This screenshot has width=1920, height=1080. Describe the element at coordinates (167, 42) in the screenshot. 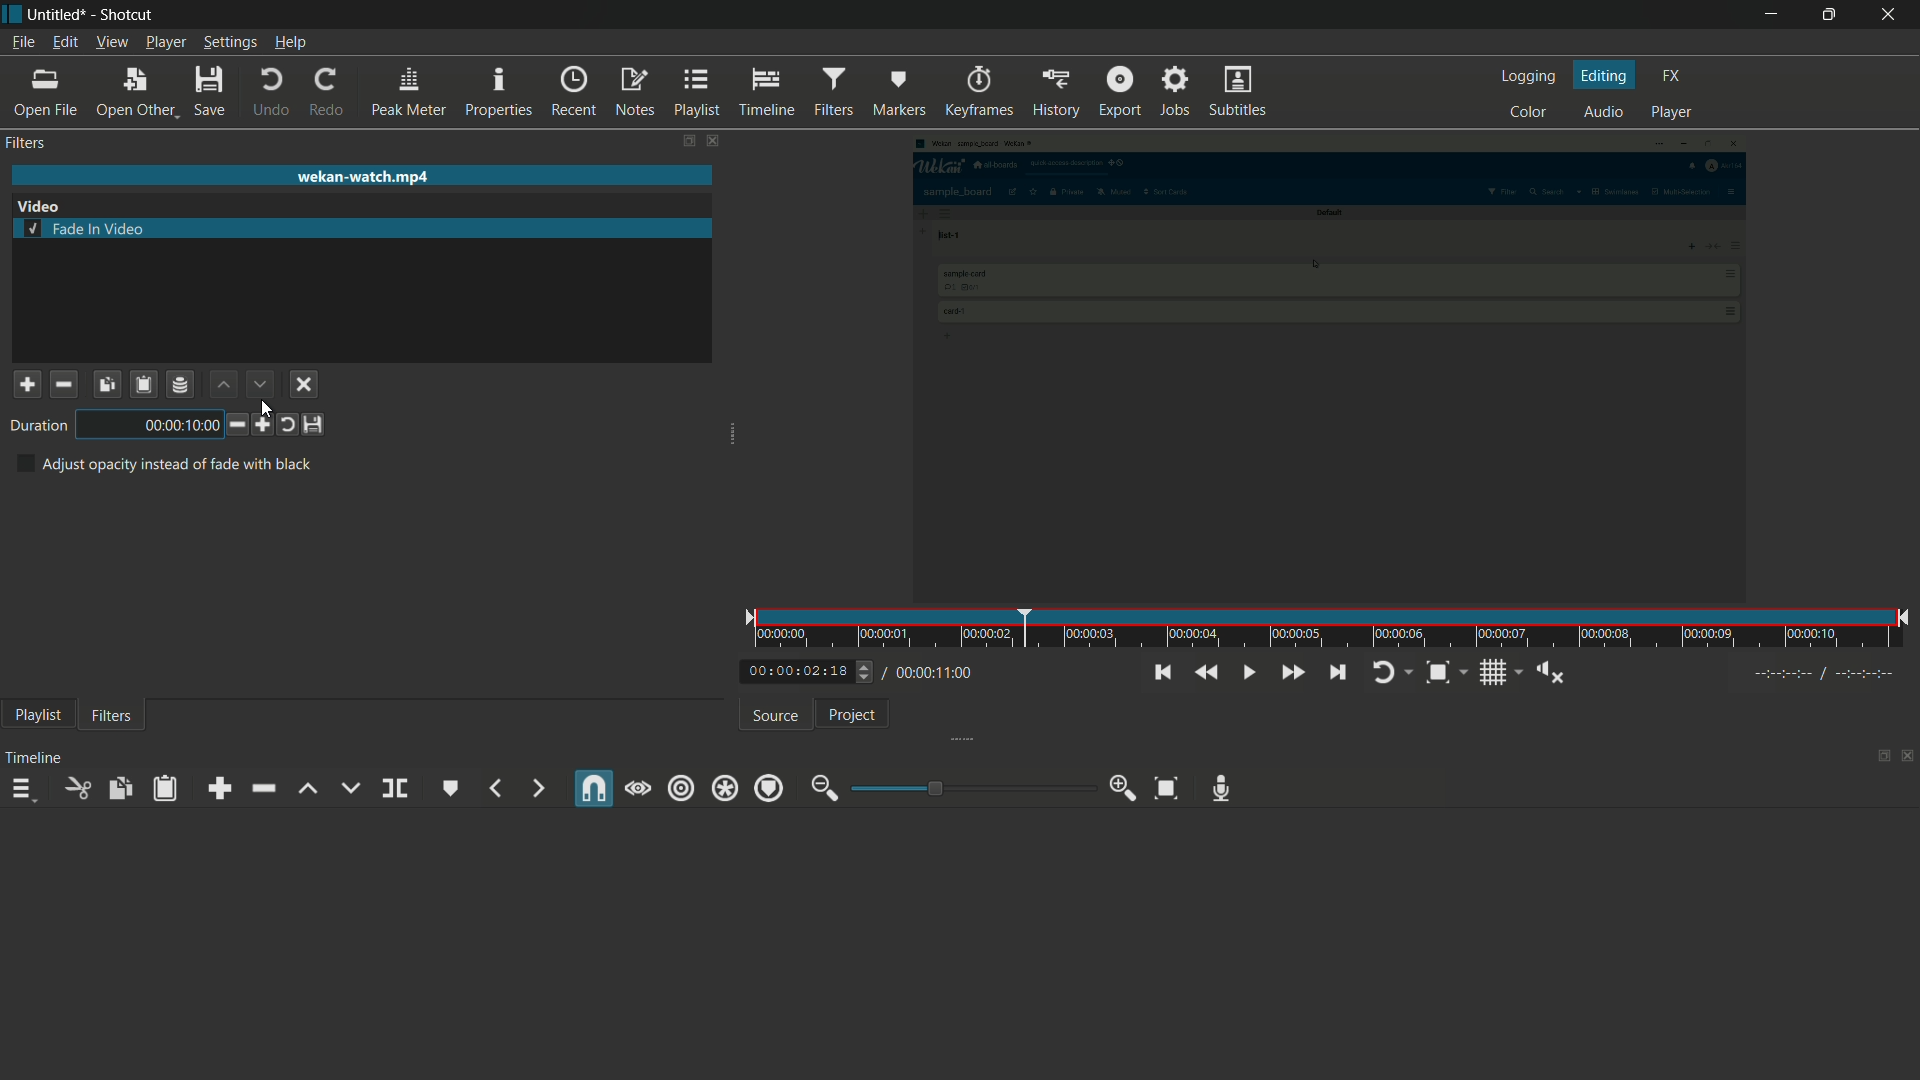

I see `player menu` at that location.